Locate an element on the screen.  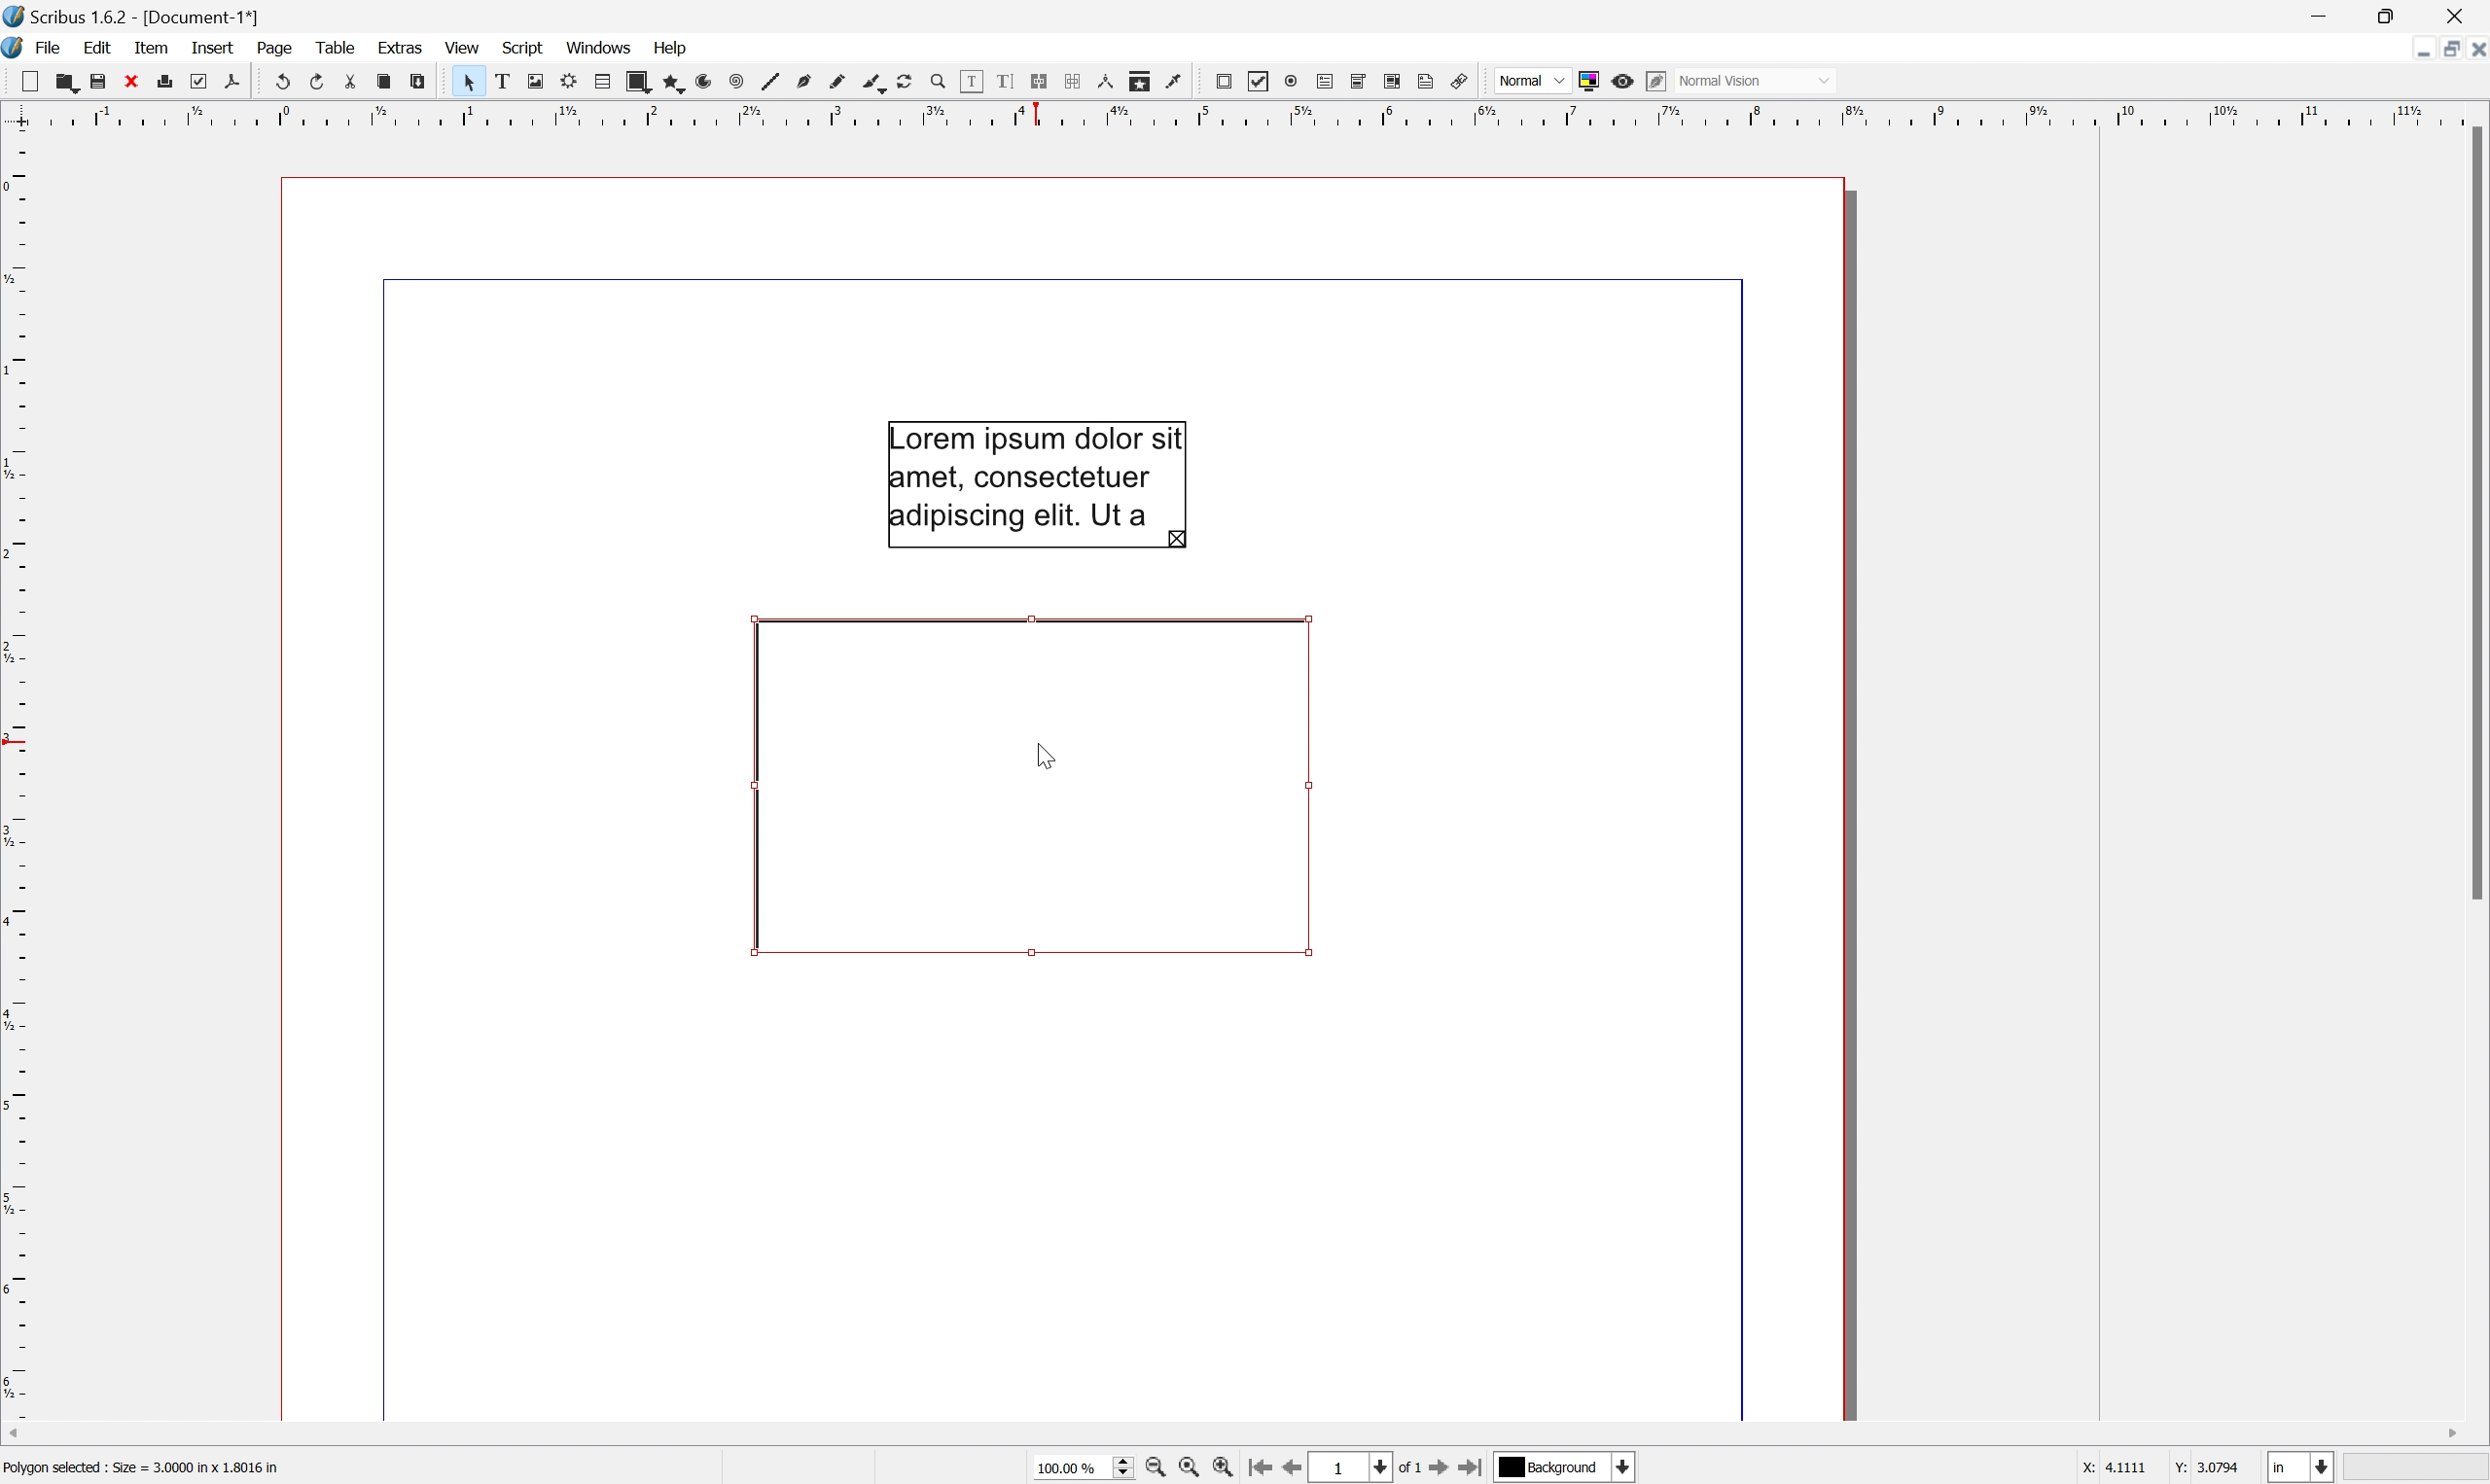
Scroll is located at coordinates (1236, 1437).